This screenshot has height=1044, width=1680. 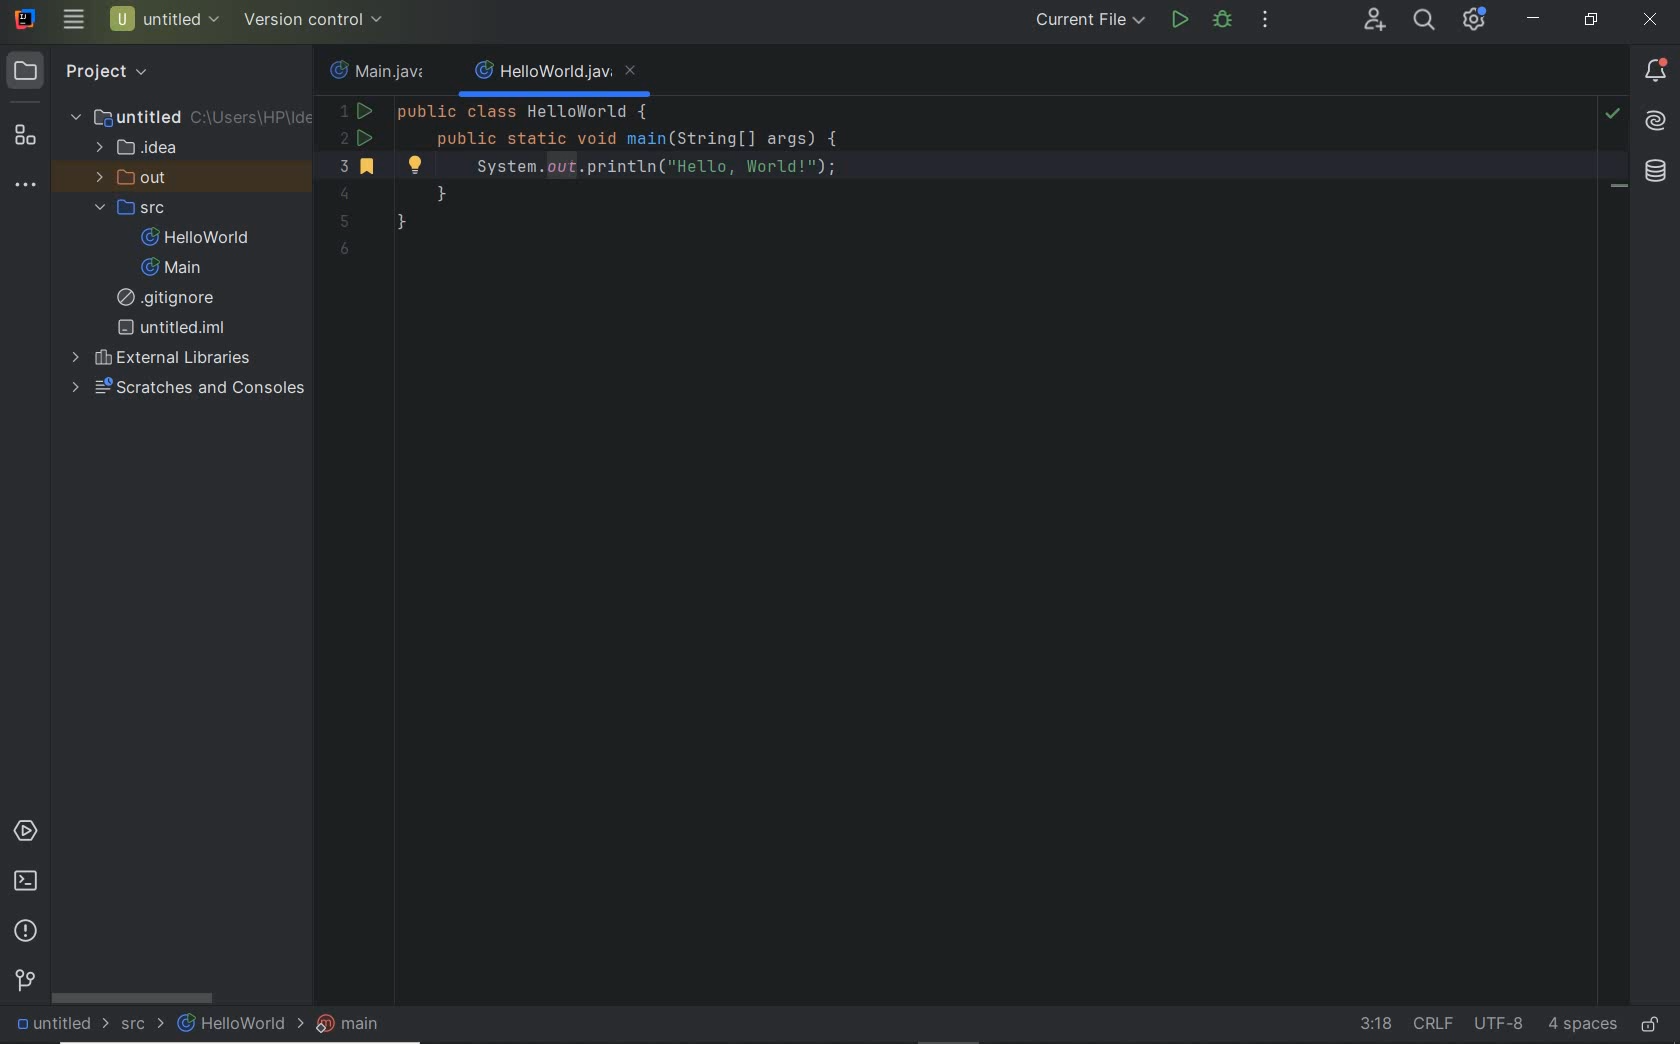 What do you see at coordinates (1612, 113) in the screenshot?
I see `no problem to highlight` at bounding box center [1612, 113].